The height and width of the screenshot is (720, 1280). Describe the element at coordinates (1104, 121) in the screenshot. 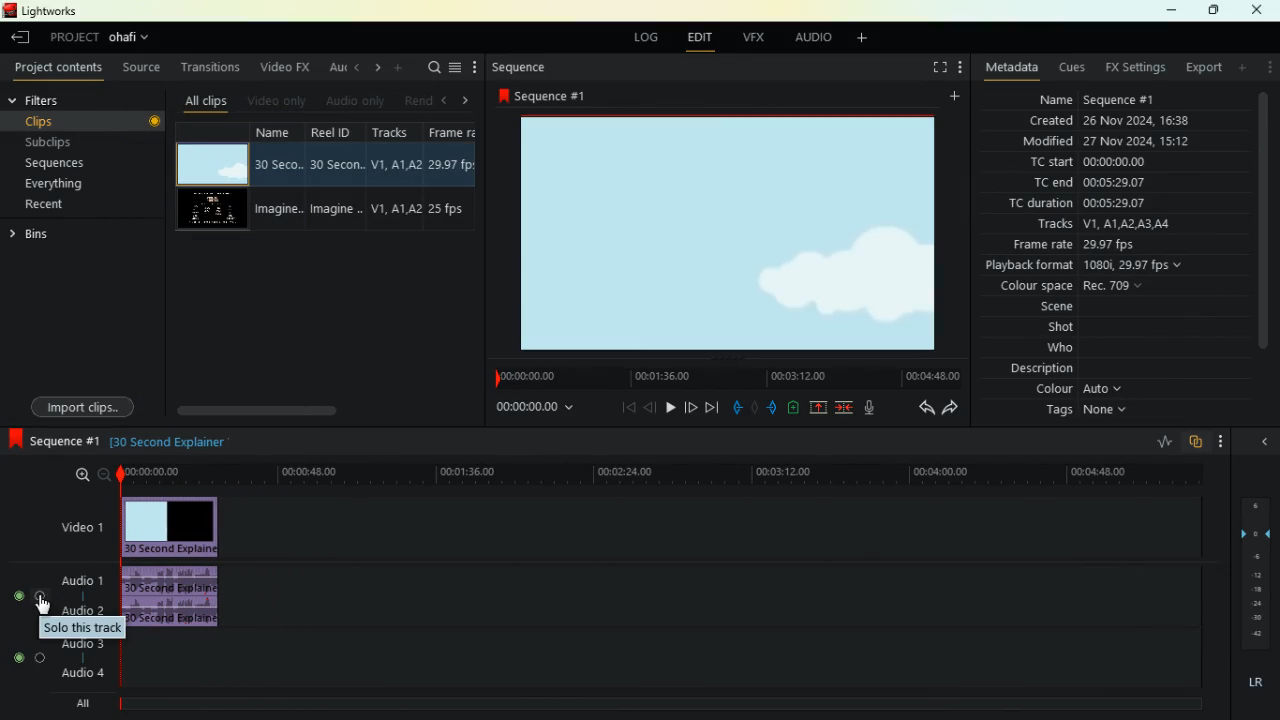

I see `created` at that location.